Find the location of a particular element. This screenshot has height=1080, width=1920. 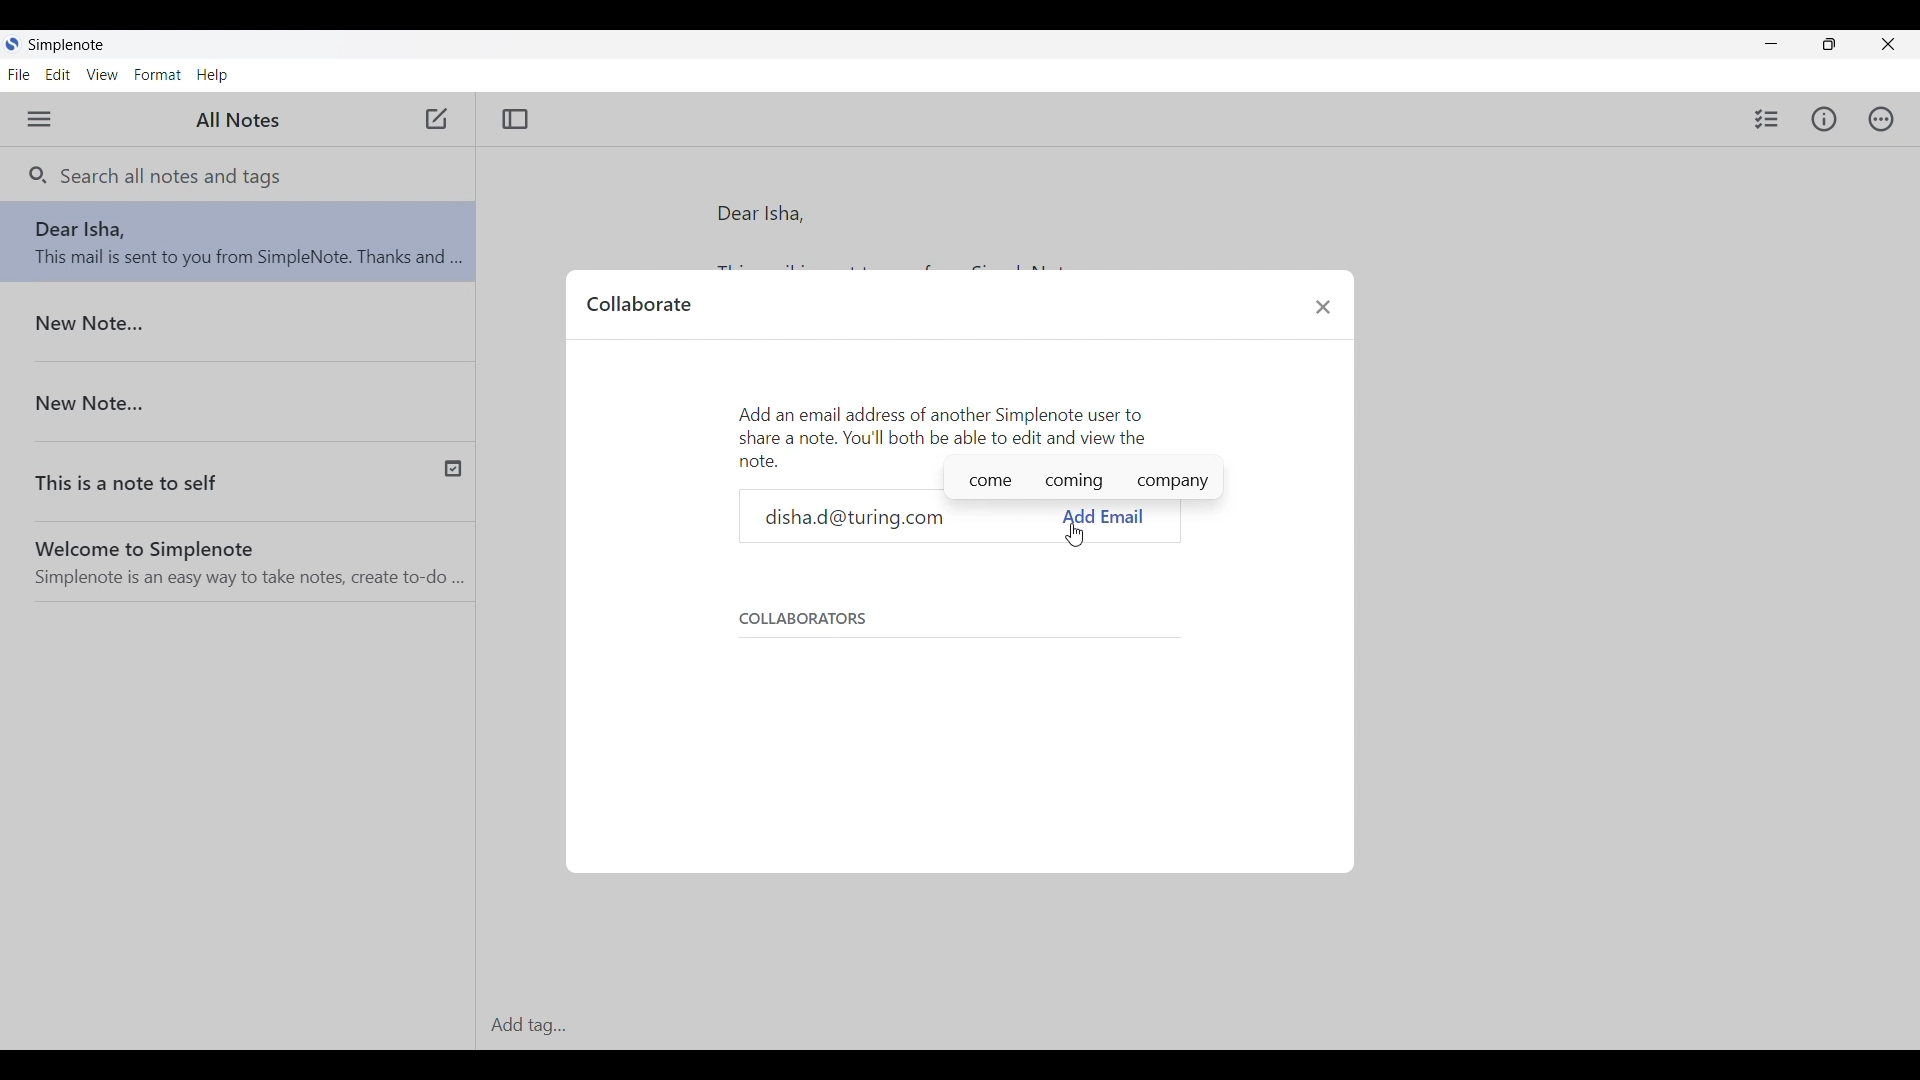

Suggestions for typed in email ID is located at coordinates (1084, 484).